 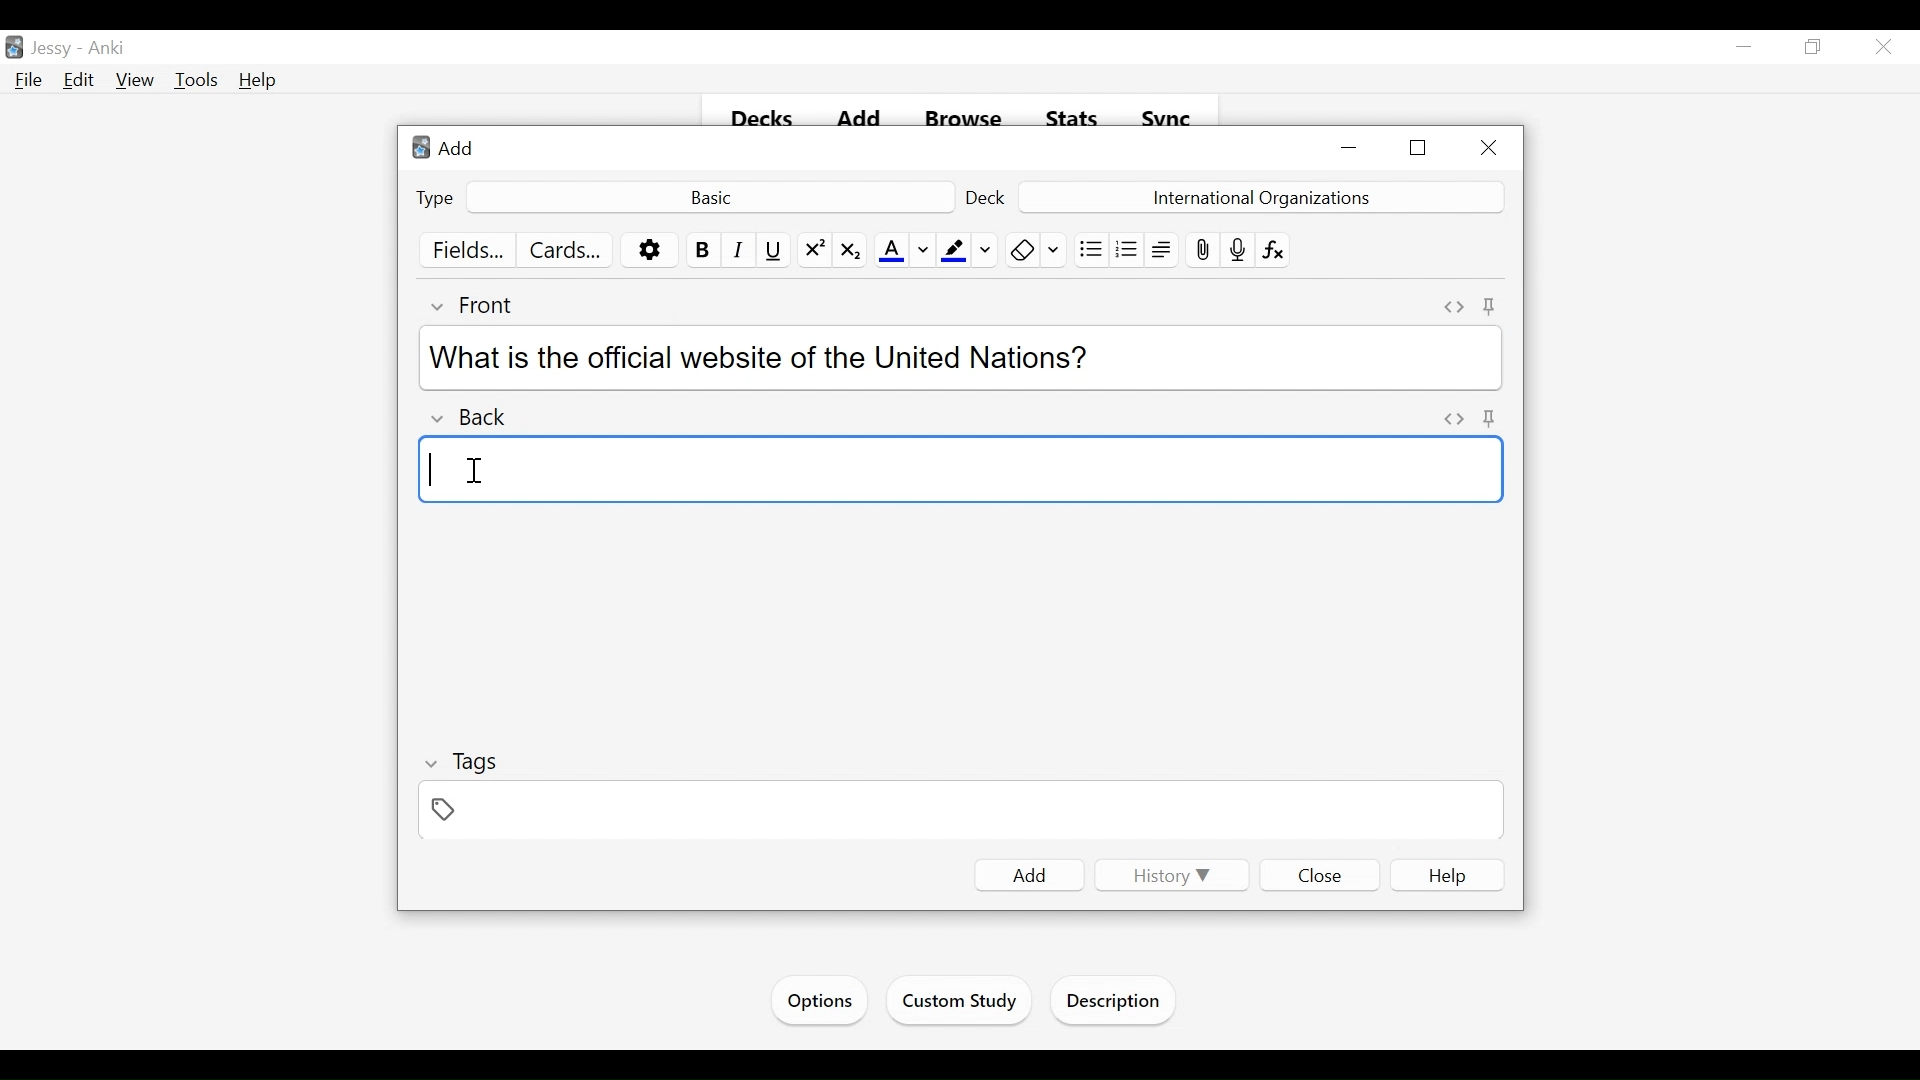 What do you see at coordinates (1160, 113) in the screenshot?
I see `Svnc` at bounding box center [1160, 113].